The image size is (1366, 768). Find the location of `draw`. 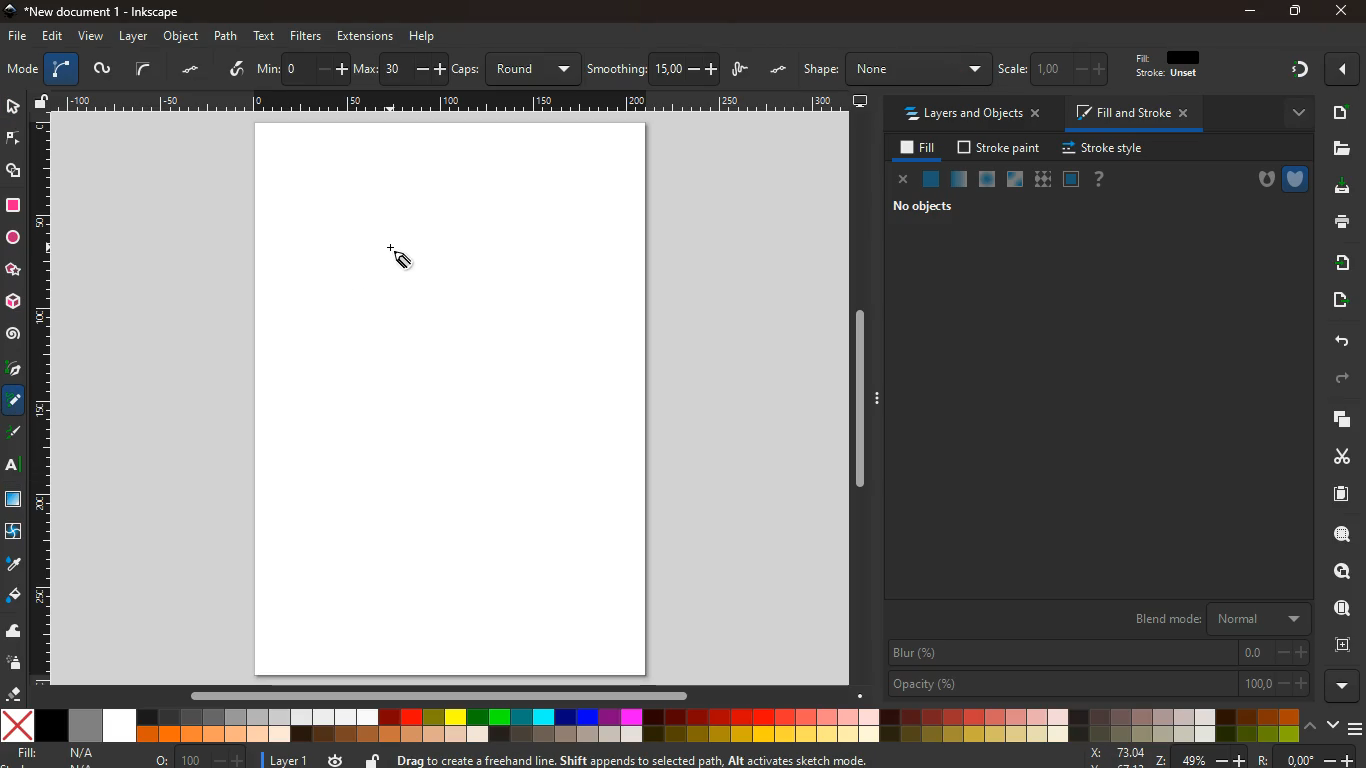

draw is located at coordinates (15, 436).